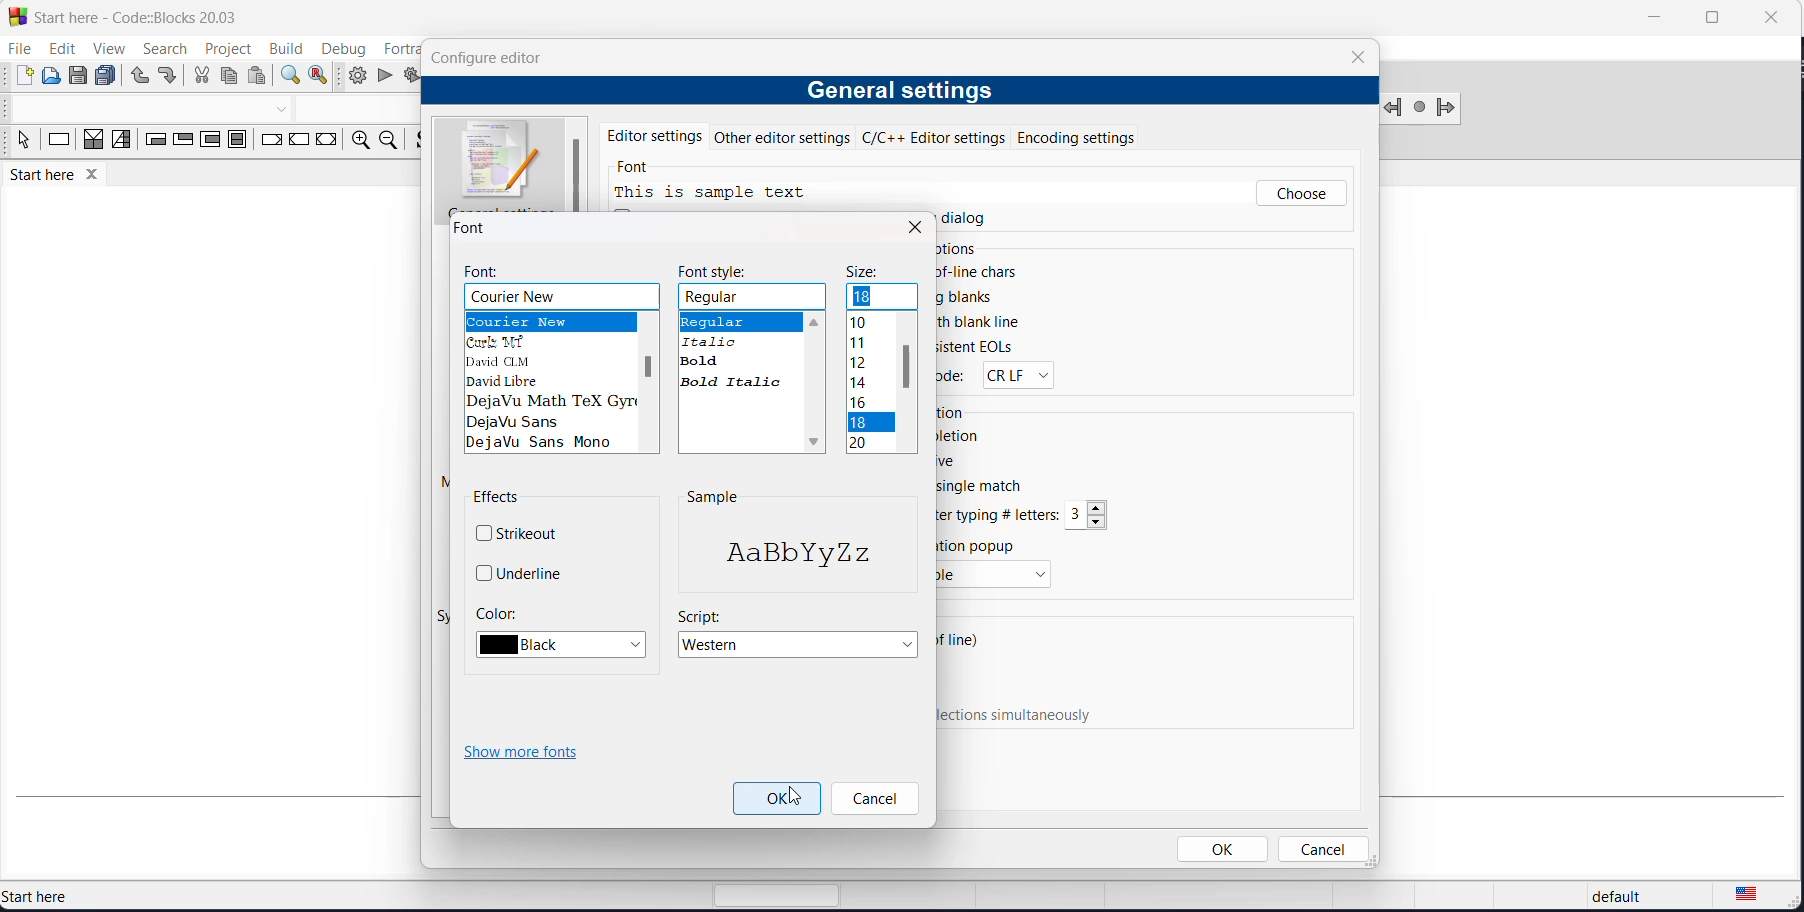 The width and height of the screenshot is (1804, 912). I want to click on search, so click(157, 49).